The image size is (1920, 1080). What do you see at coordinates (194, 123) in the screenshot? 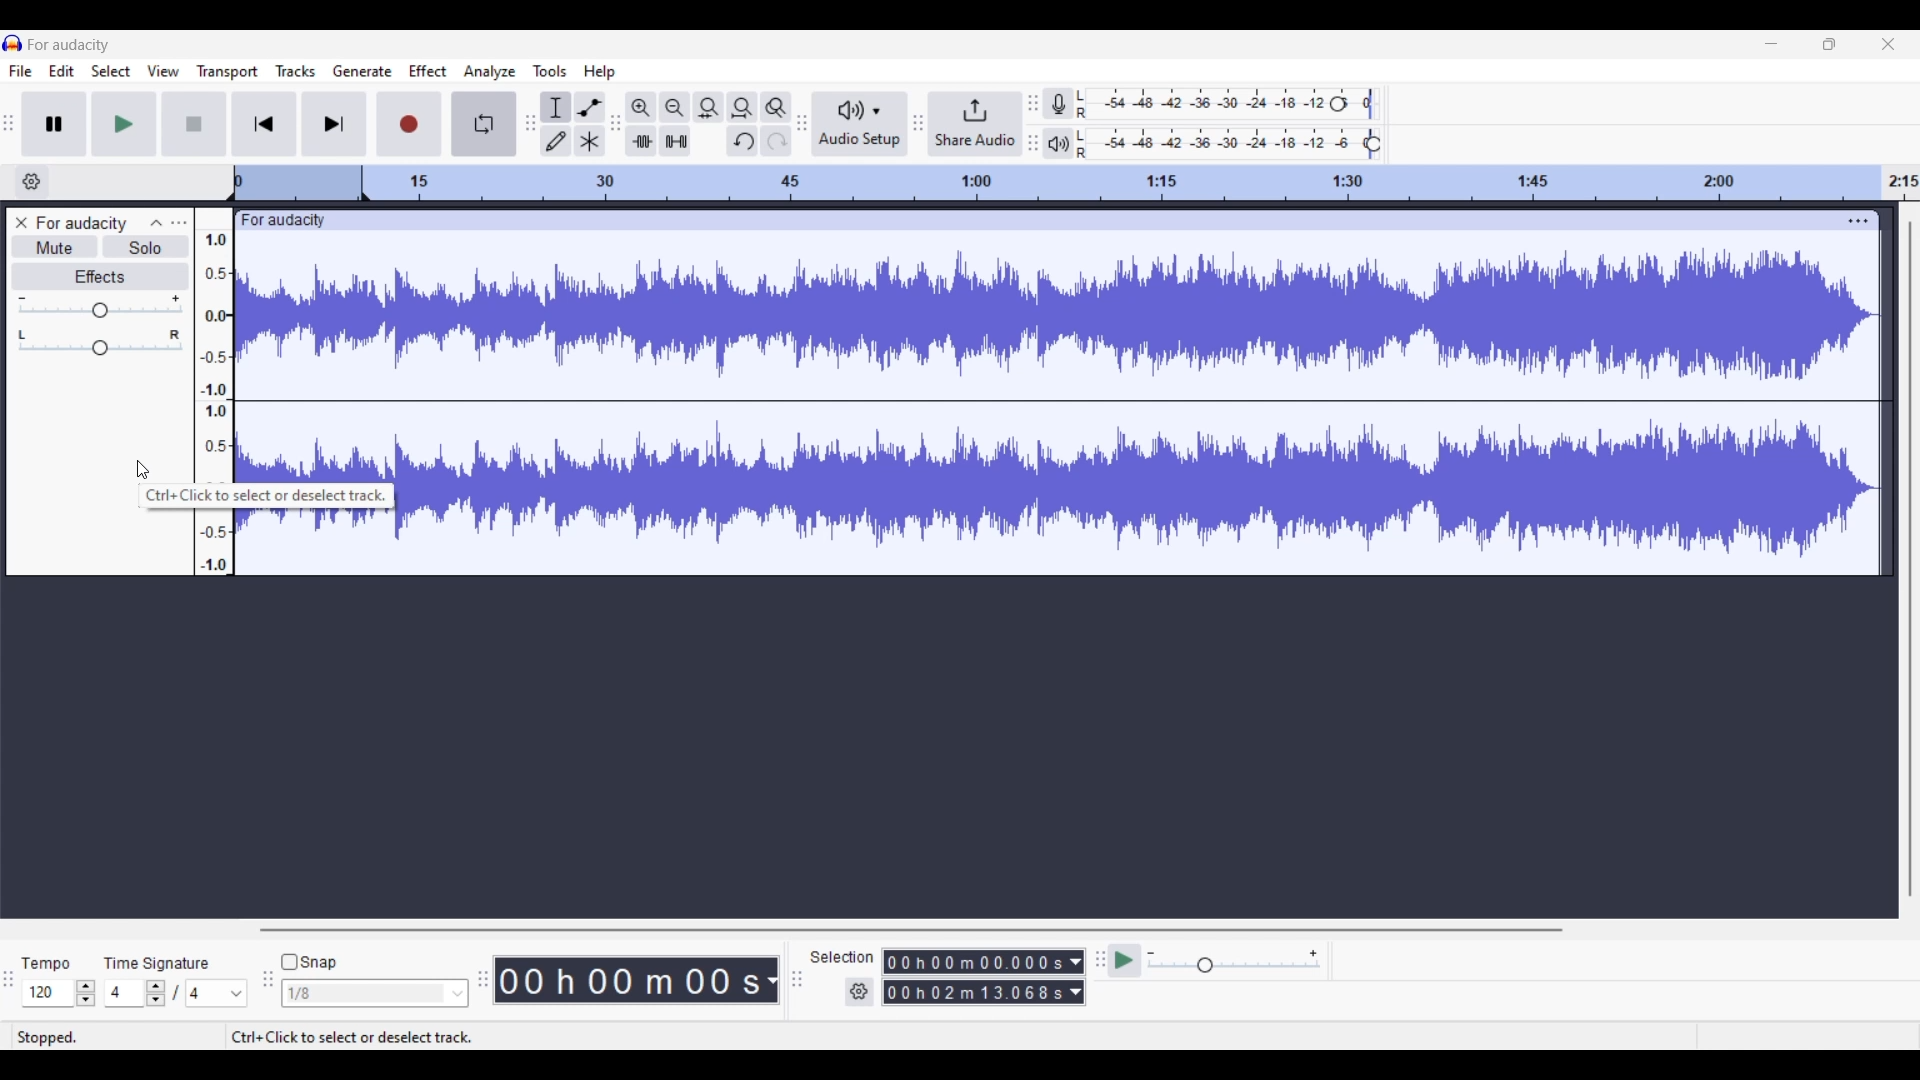
I see `Stop` at bounding box center [194, 123].